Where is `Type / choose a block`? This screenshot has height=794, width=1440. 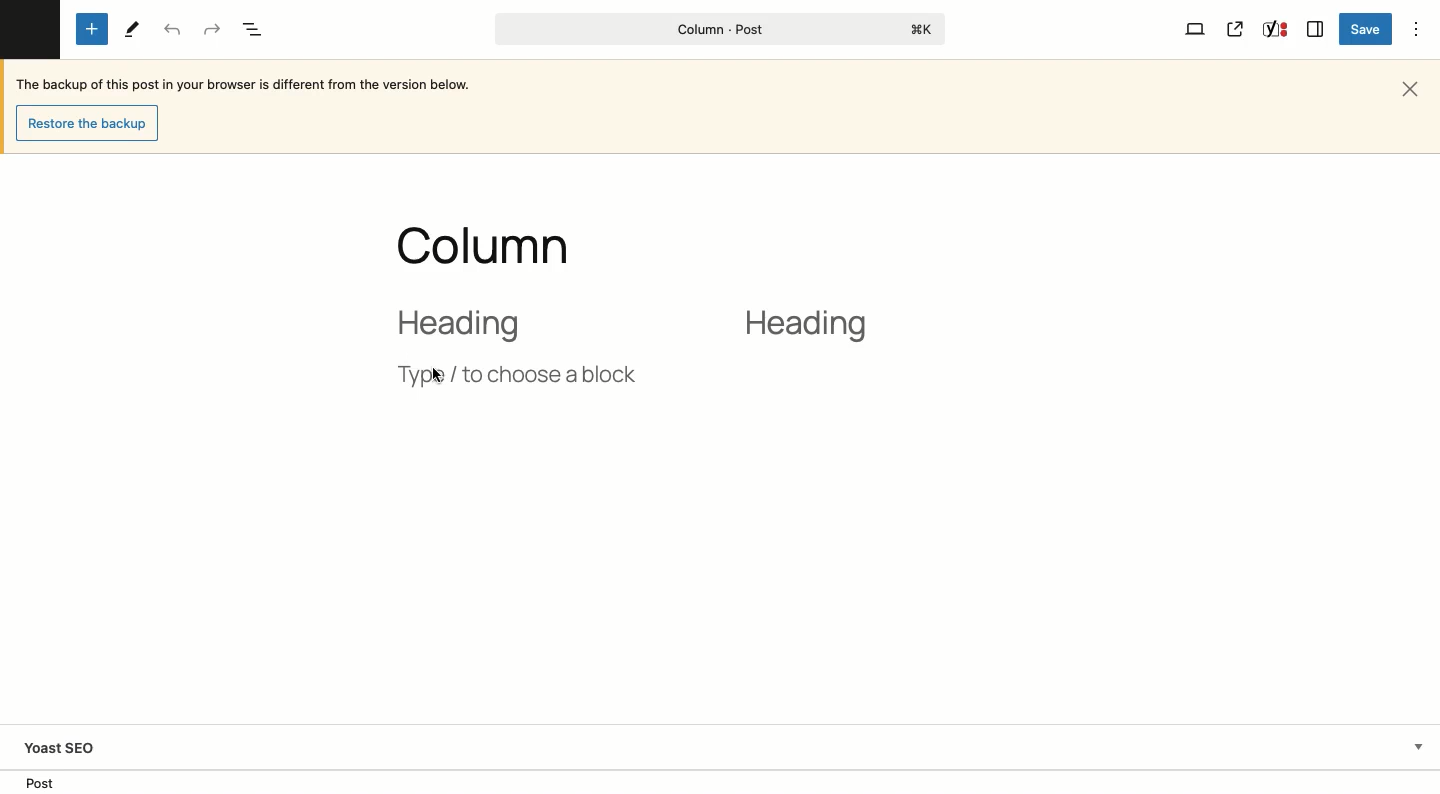 Type / choose a block is located at coordinates (515, 375).